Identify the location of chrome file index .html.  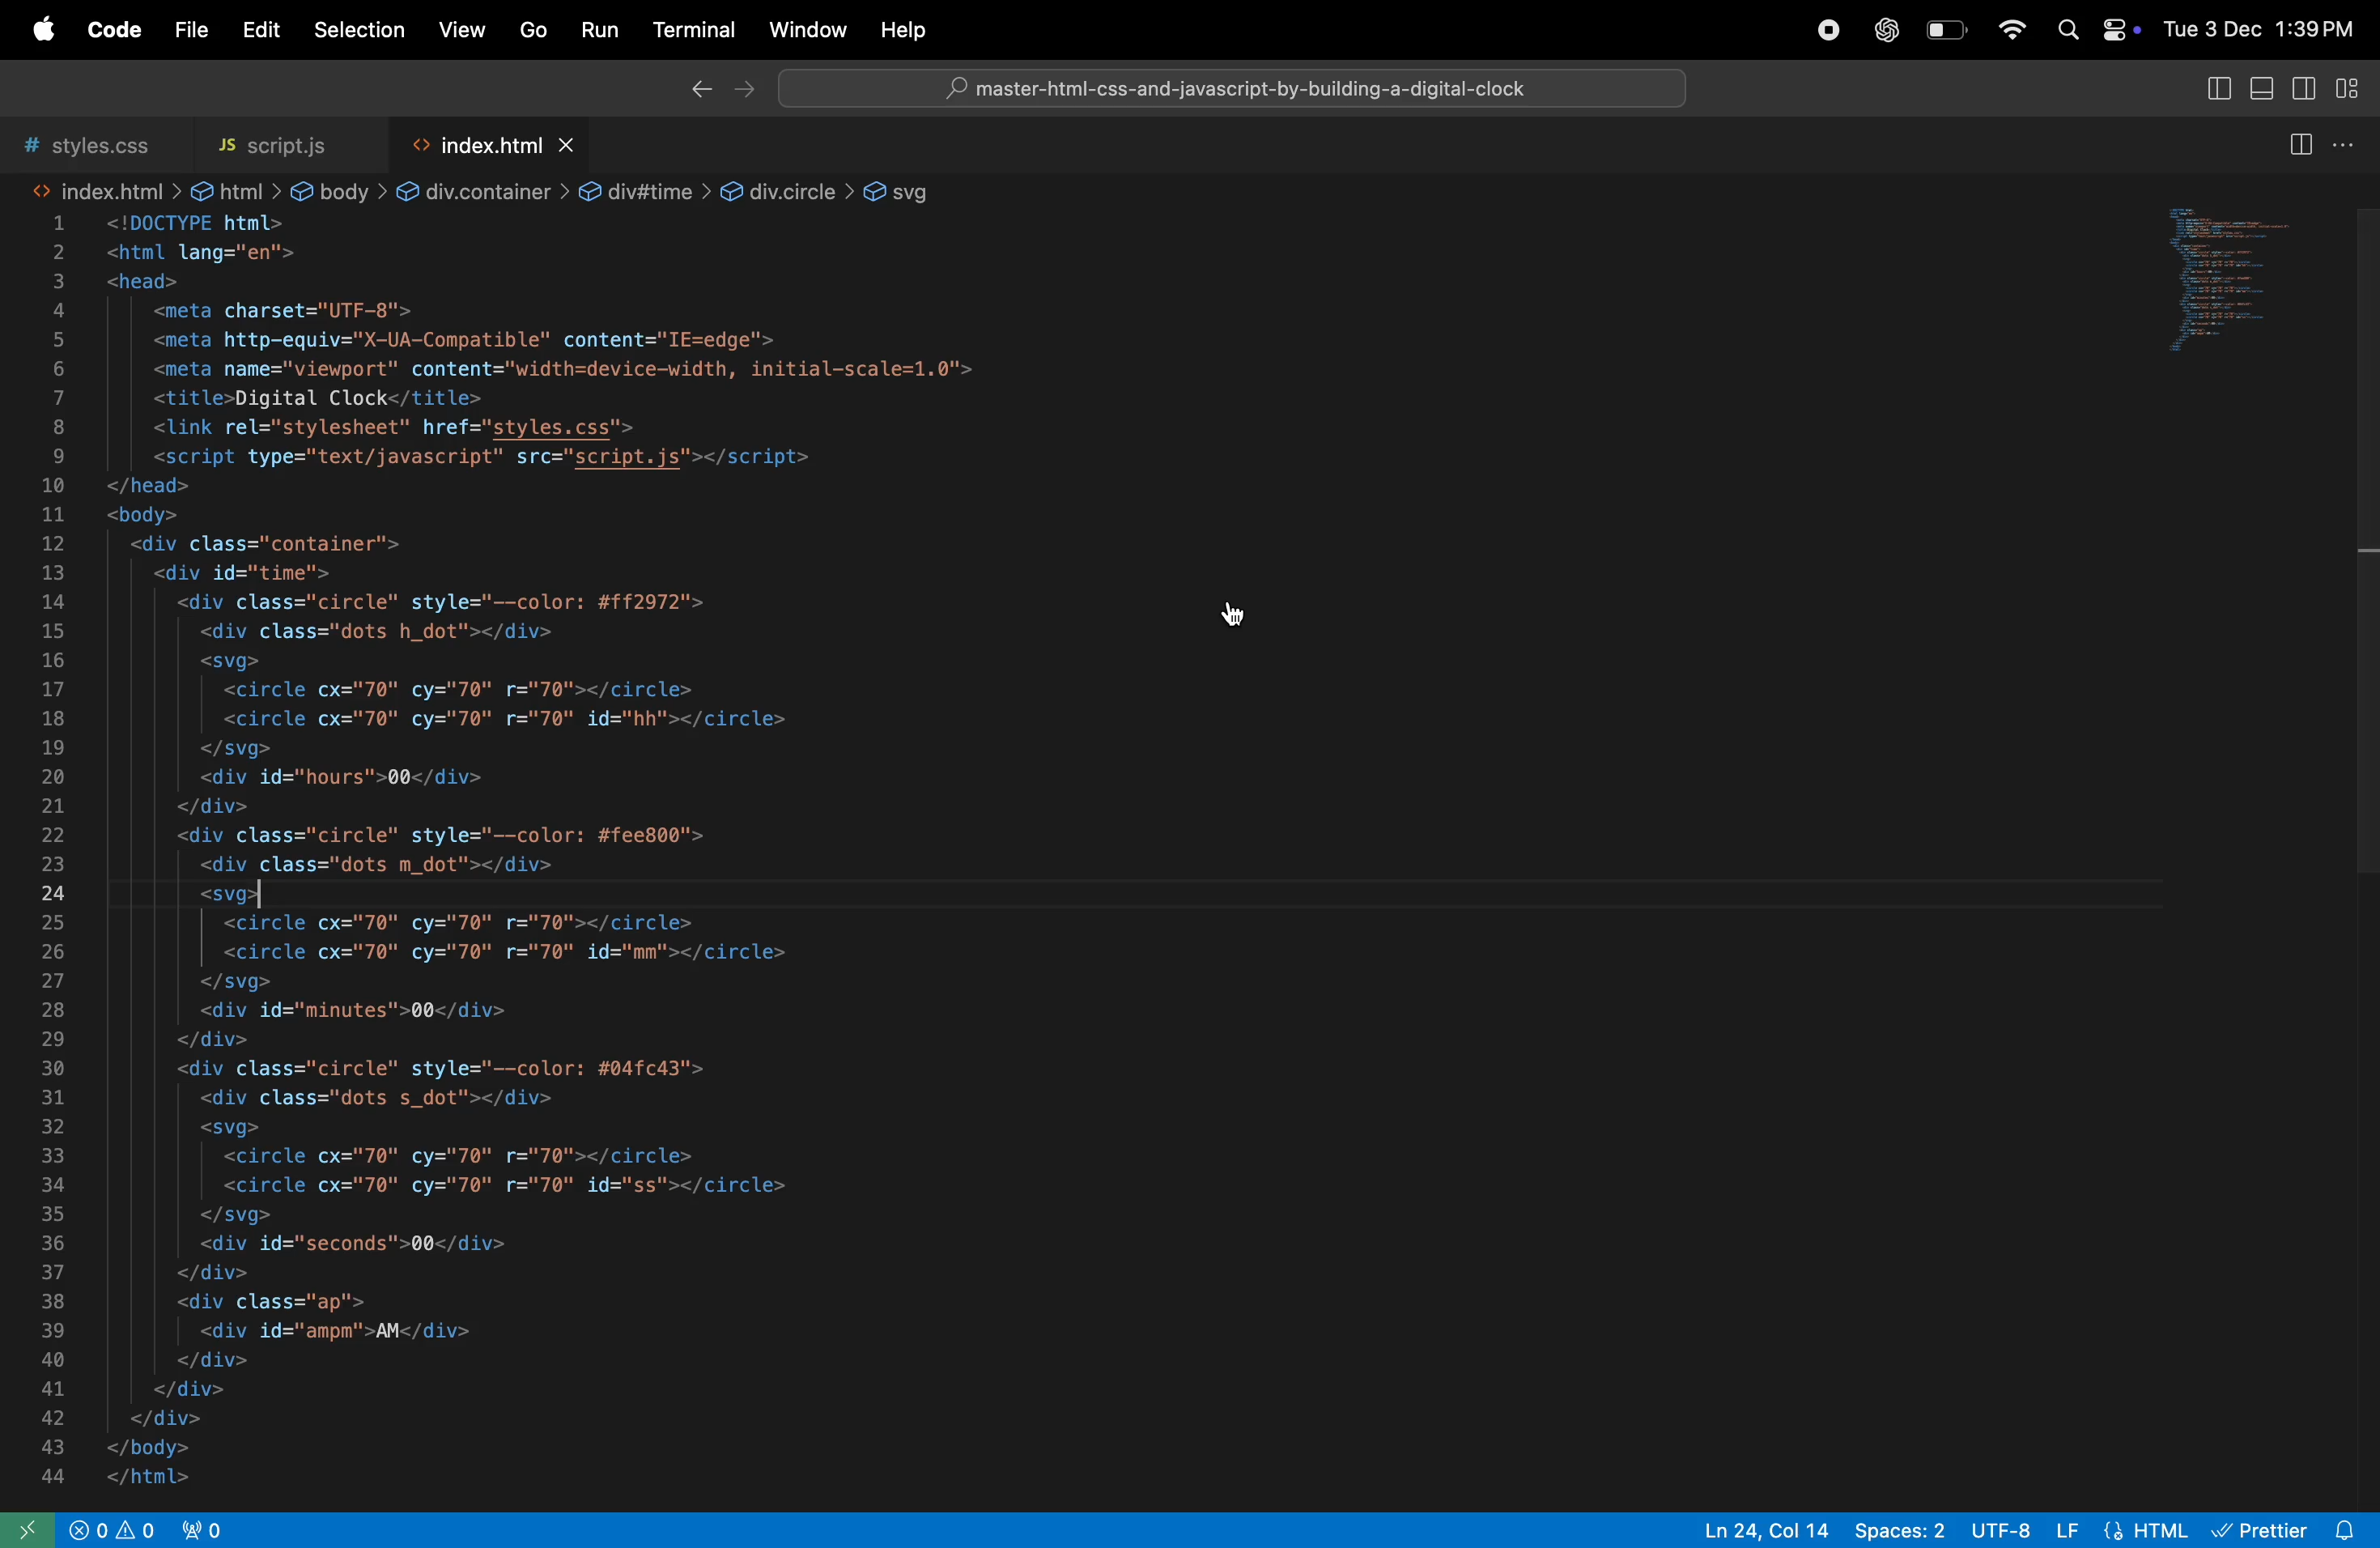
(1234, 85).